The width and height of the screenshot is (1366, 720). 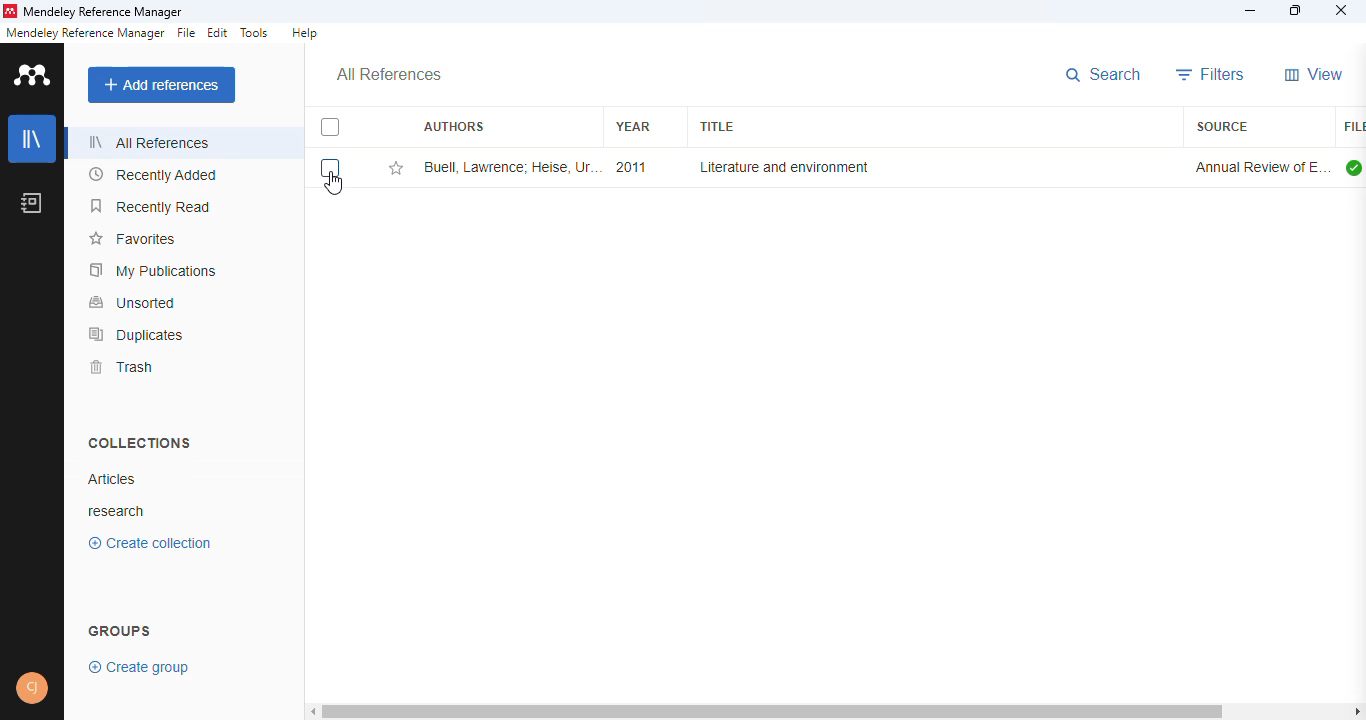 What do you see at coordinates (1315, 74) in the screenshot?
I see `view` at bounding box center [1315, 74].